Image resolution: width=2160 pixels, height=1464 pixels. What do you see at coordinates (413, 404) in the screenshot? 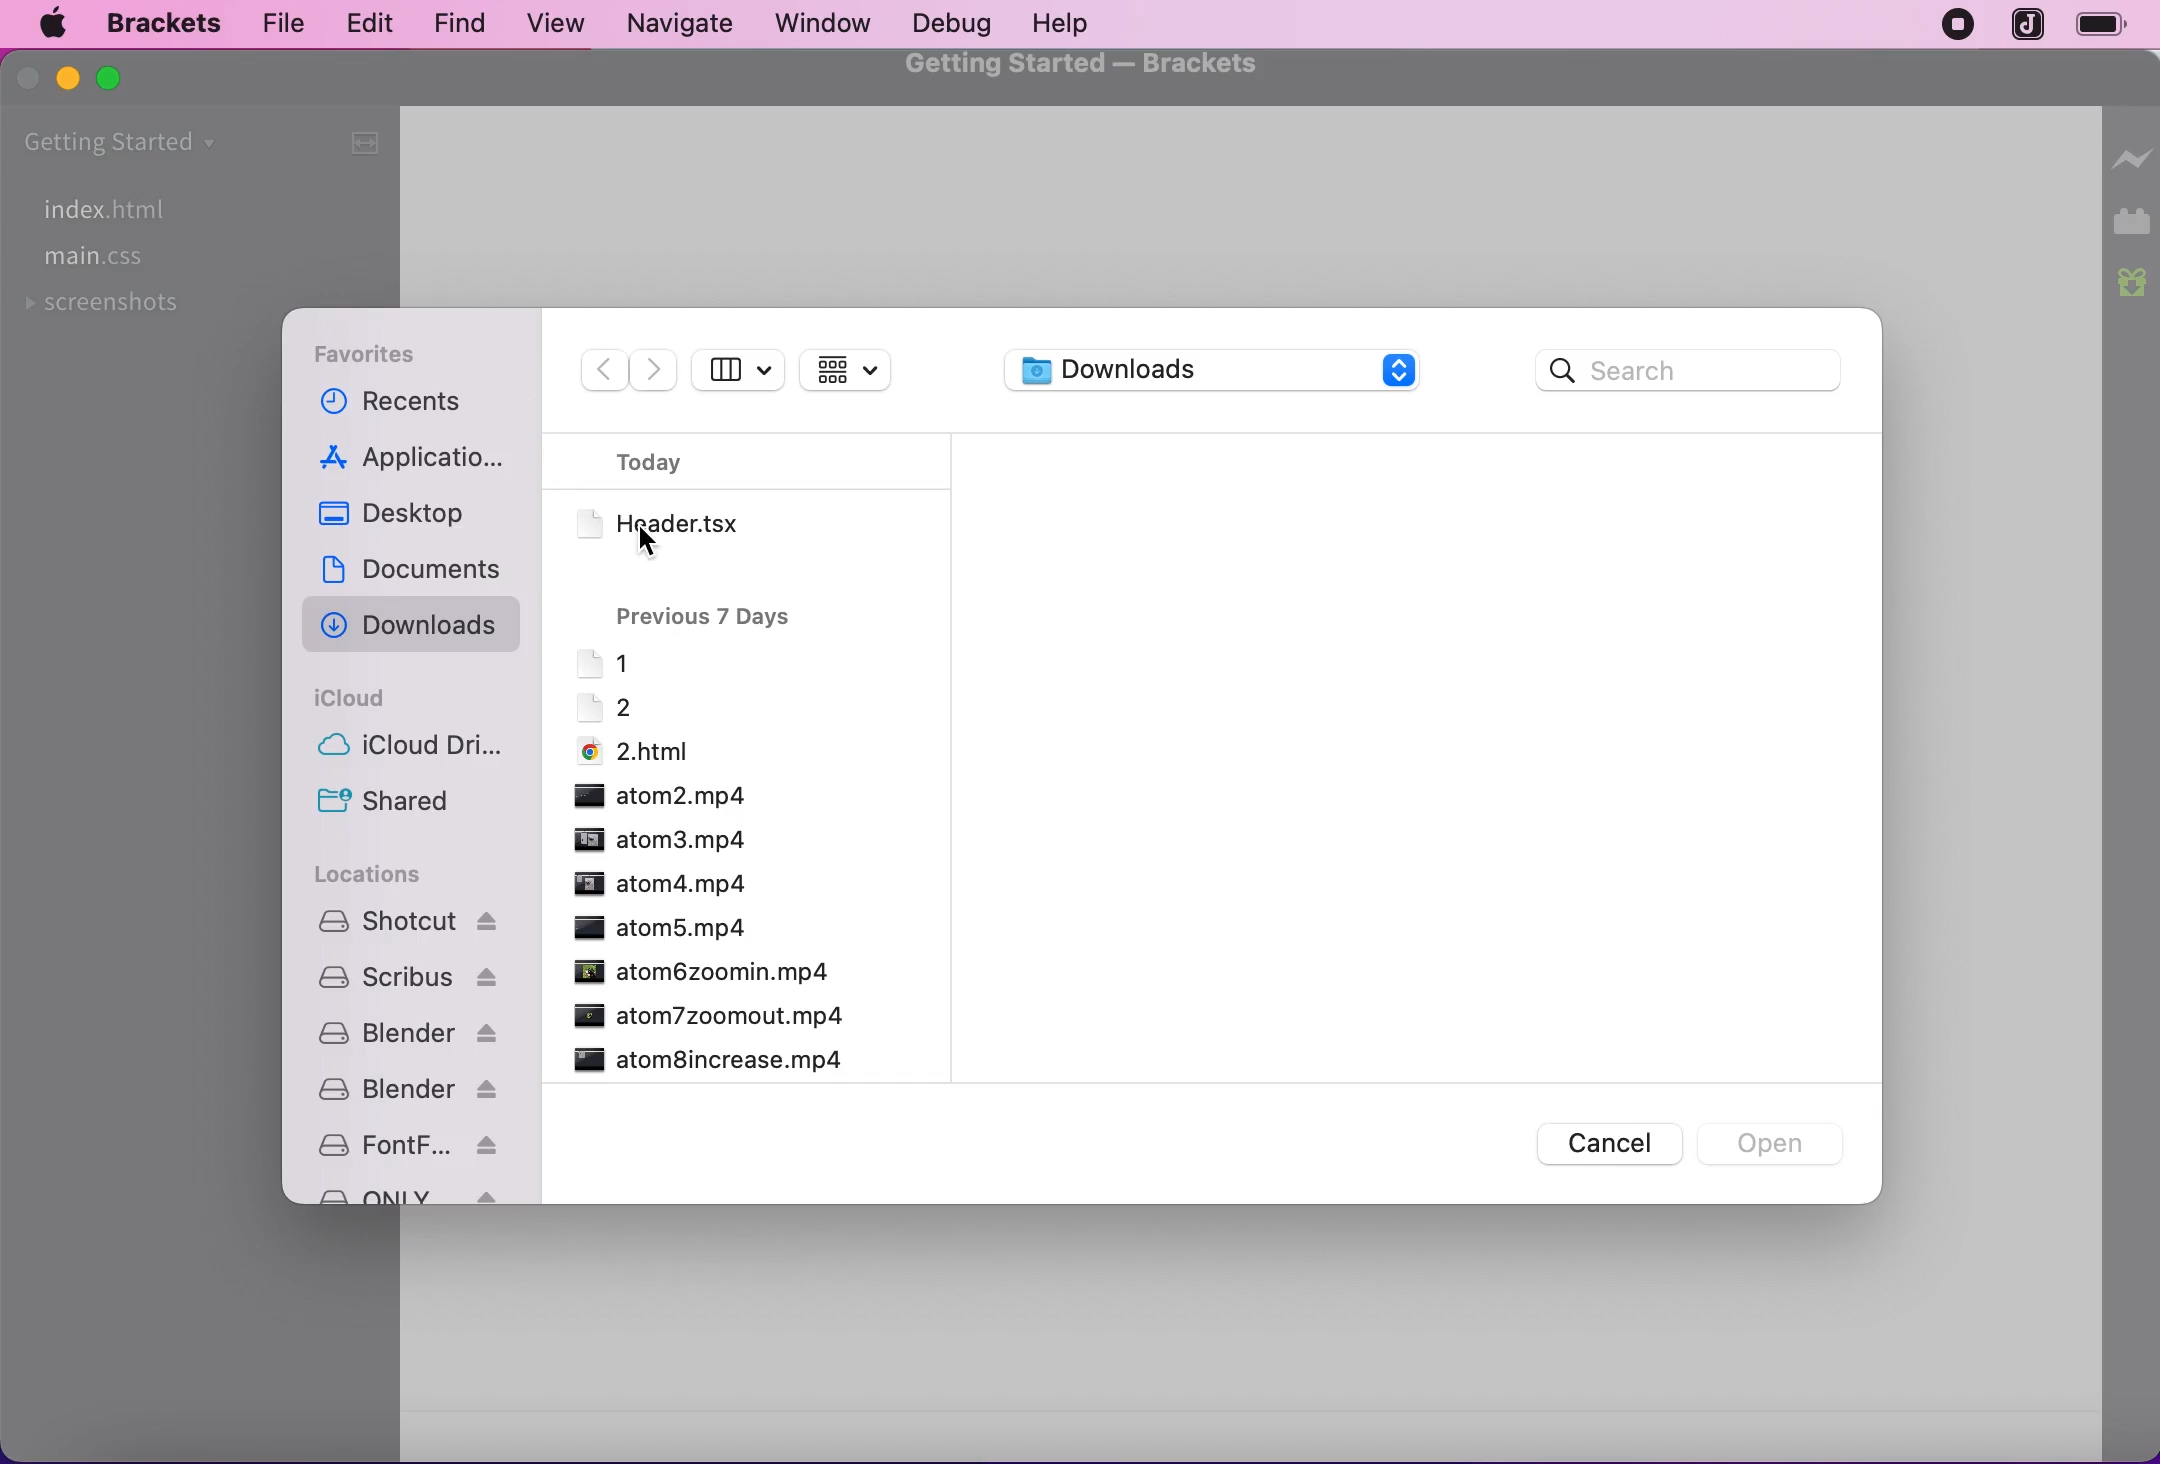
I see `recents` at bounding box center [413, 404].